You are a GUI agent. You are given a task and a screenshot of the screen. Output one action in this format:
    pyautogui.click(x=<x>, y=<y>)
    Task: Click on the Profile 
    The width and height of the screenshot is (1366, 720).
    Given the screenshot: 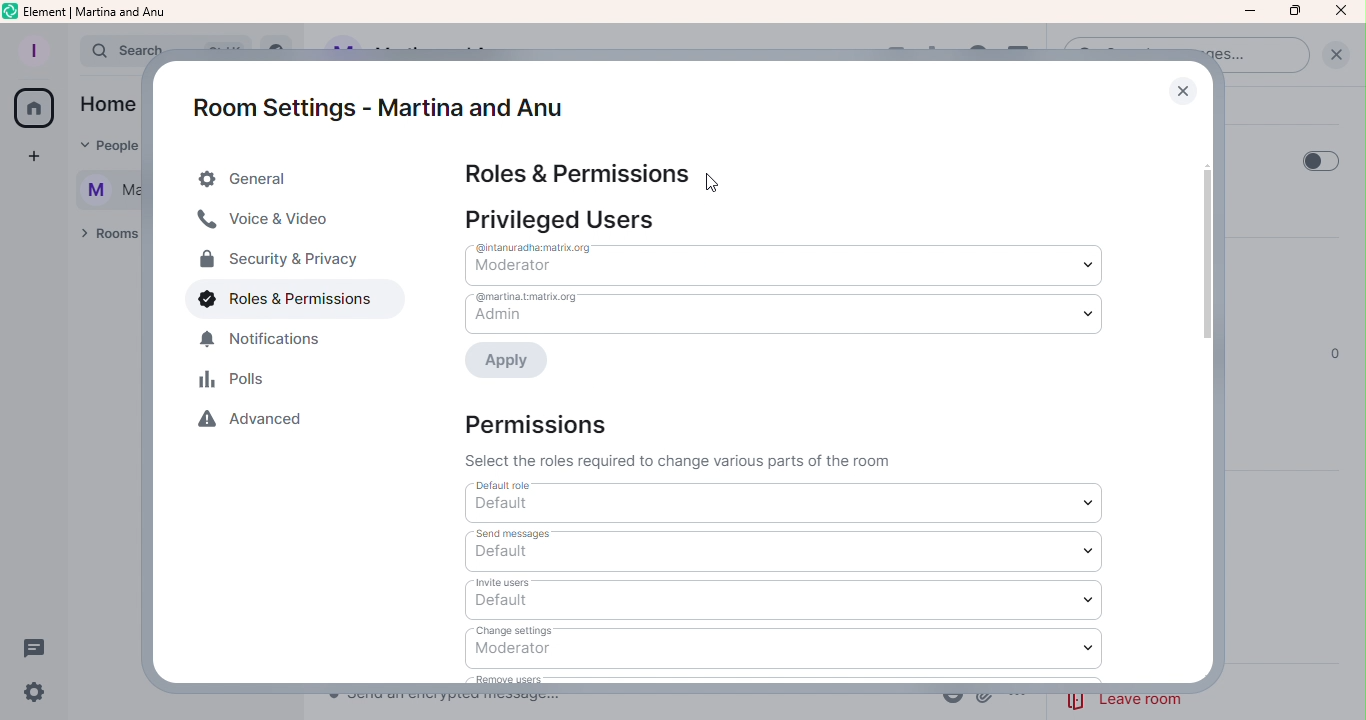 What is the action you would take?
    pyautogui.click(x=33, y=47)
    